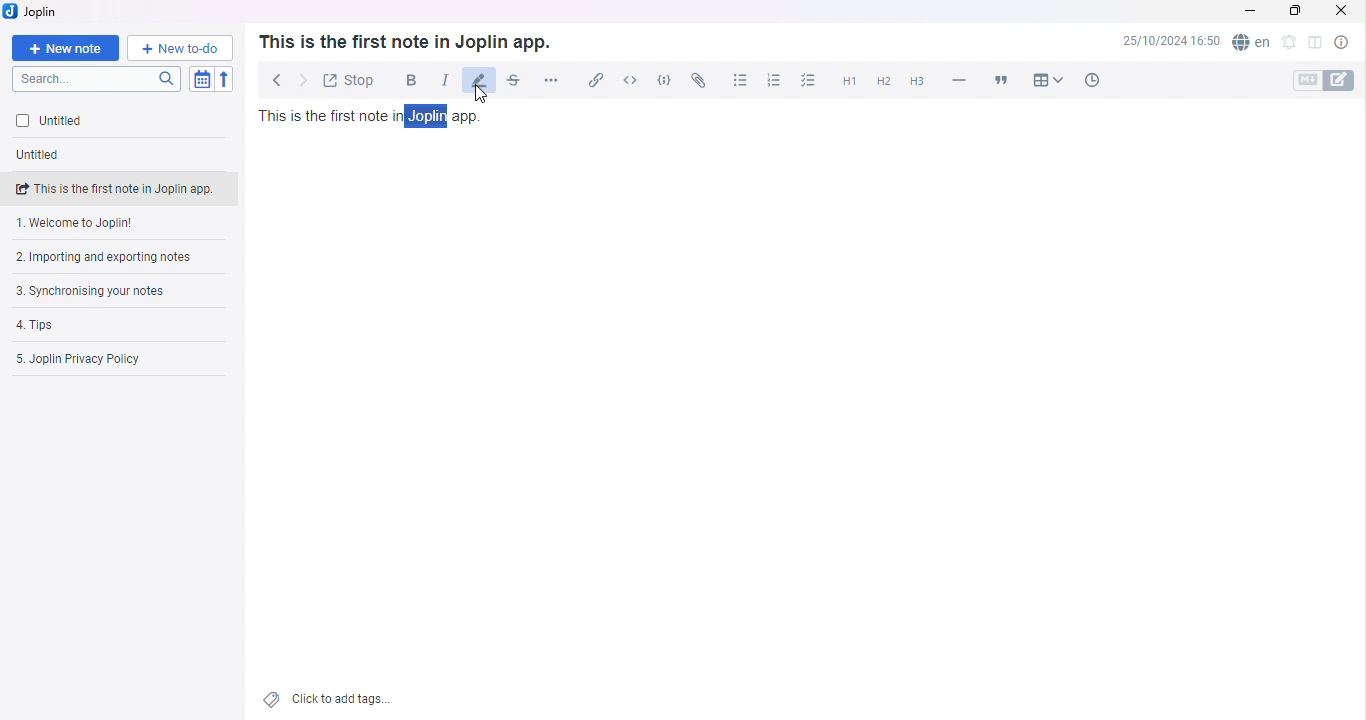 This screenshot has width=1366, height=720. What do you see at coordinates (204, 79) in the screenshot?
I see `Toggle sort order field` at bounding box center [204, 79].